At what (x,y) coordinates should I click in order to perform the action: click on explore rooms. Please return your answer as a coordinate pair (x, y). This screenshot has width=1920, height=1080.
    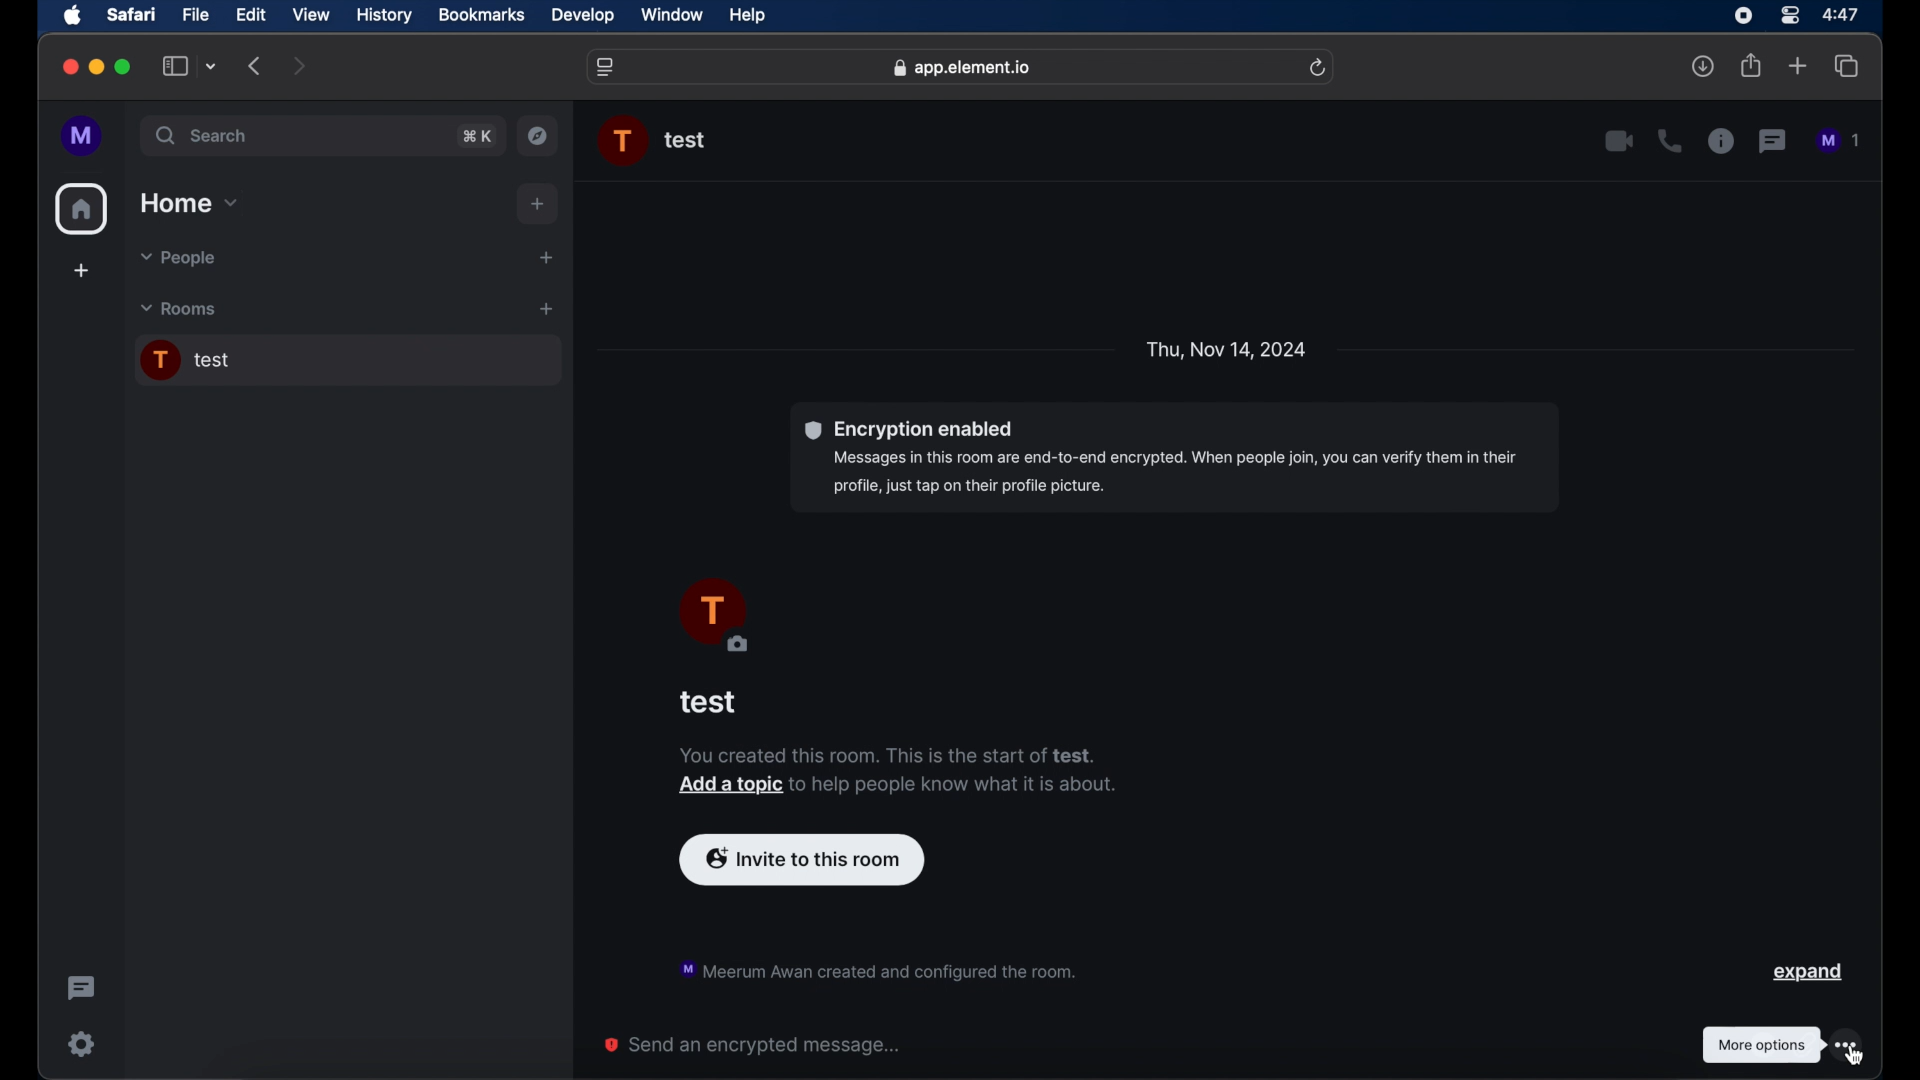
    Looking at the image, I should click on (540, 135).